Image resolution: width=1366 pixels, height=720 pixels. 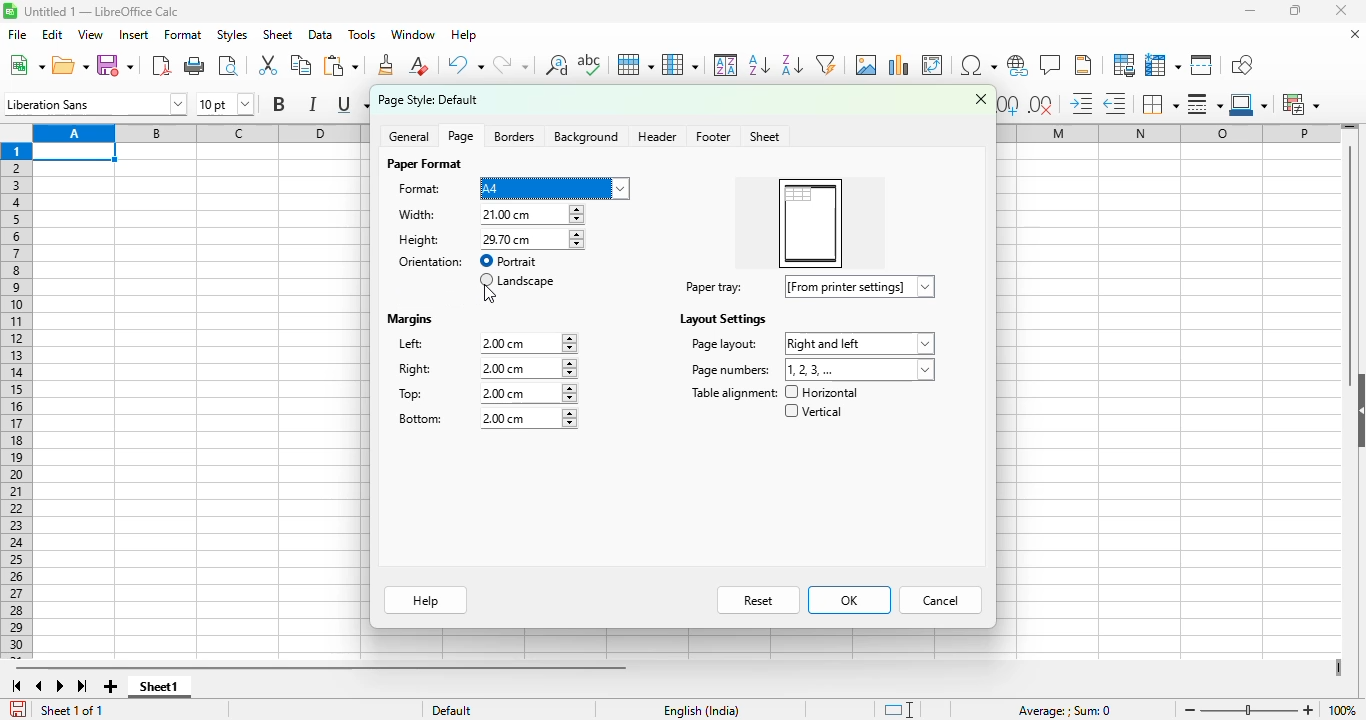 I want to click on zoom factor, so click(x=1344, y=709).